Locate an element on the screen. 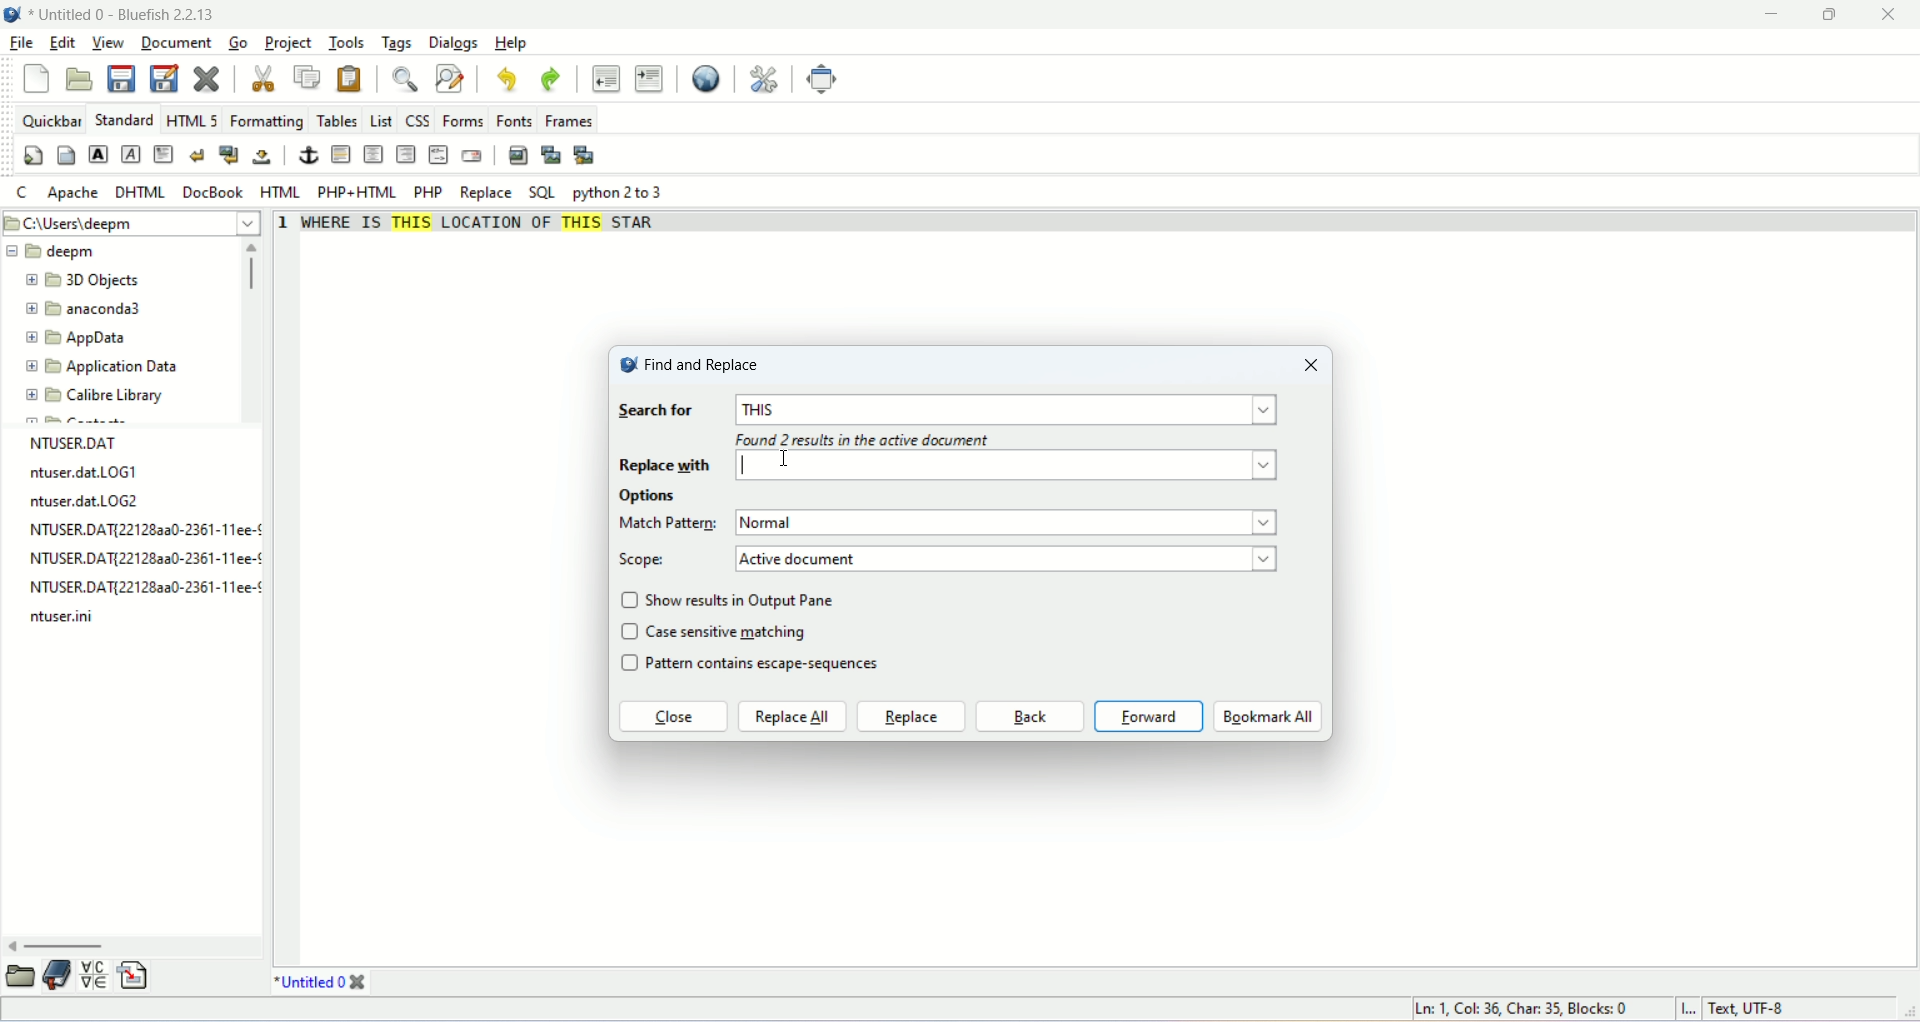 Image resolution: width=1920 pixels, height=1022 pixels. Options is located at coordinates (651, 497).